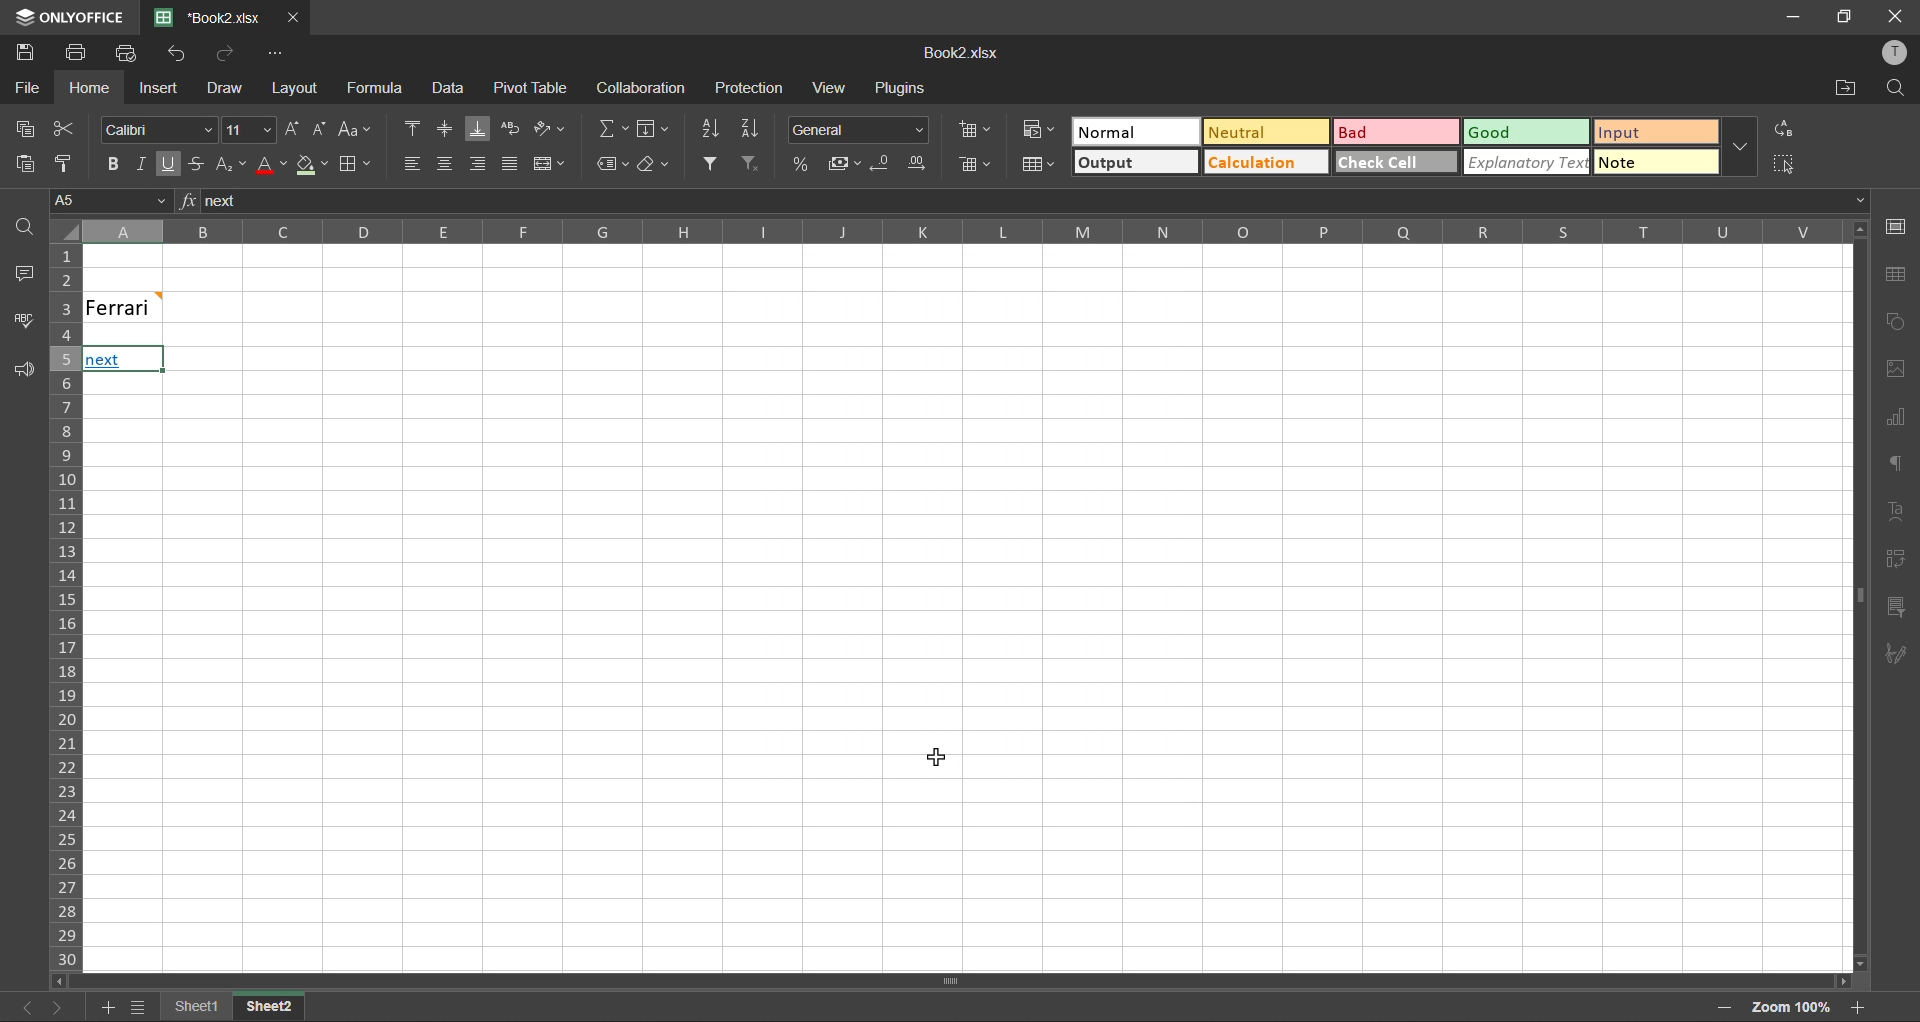 The width and height of the screenshot is (1920, 1022). What do you see at coordinates (30, 231) in the screenshot?
I see `find` at bounding box center [30, 231].